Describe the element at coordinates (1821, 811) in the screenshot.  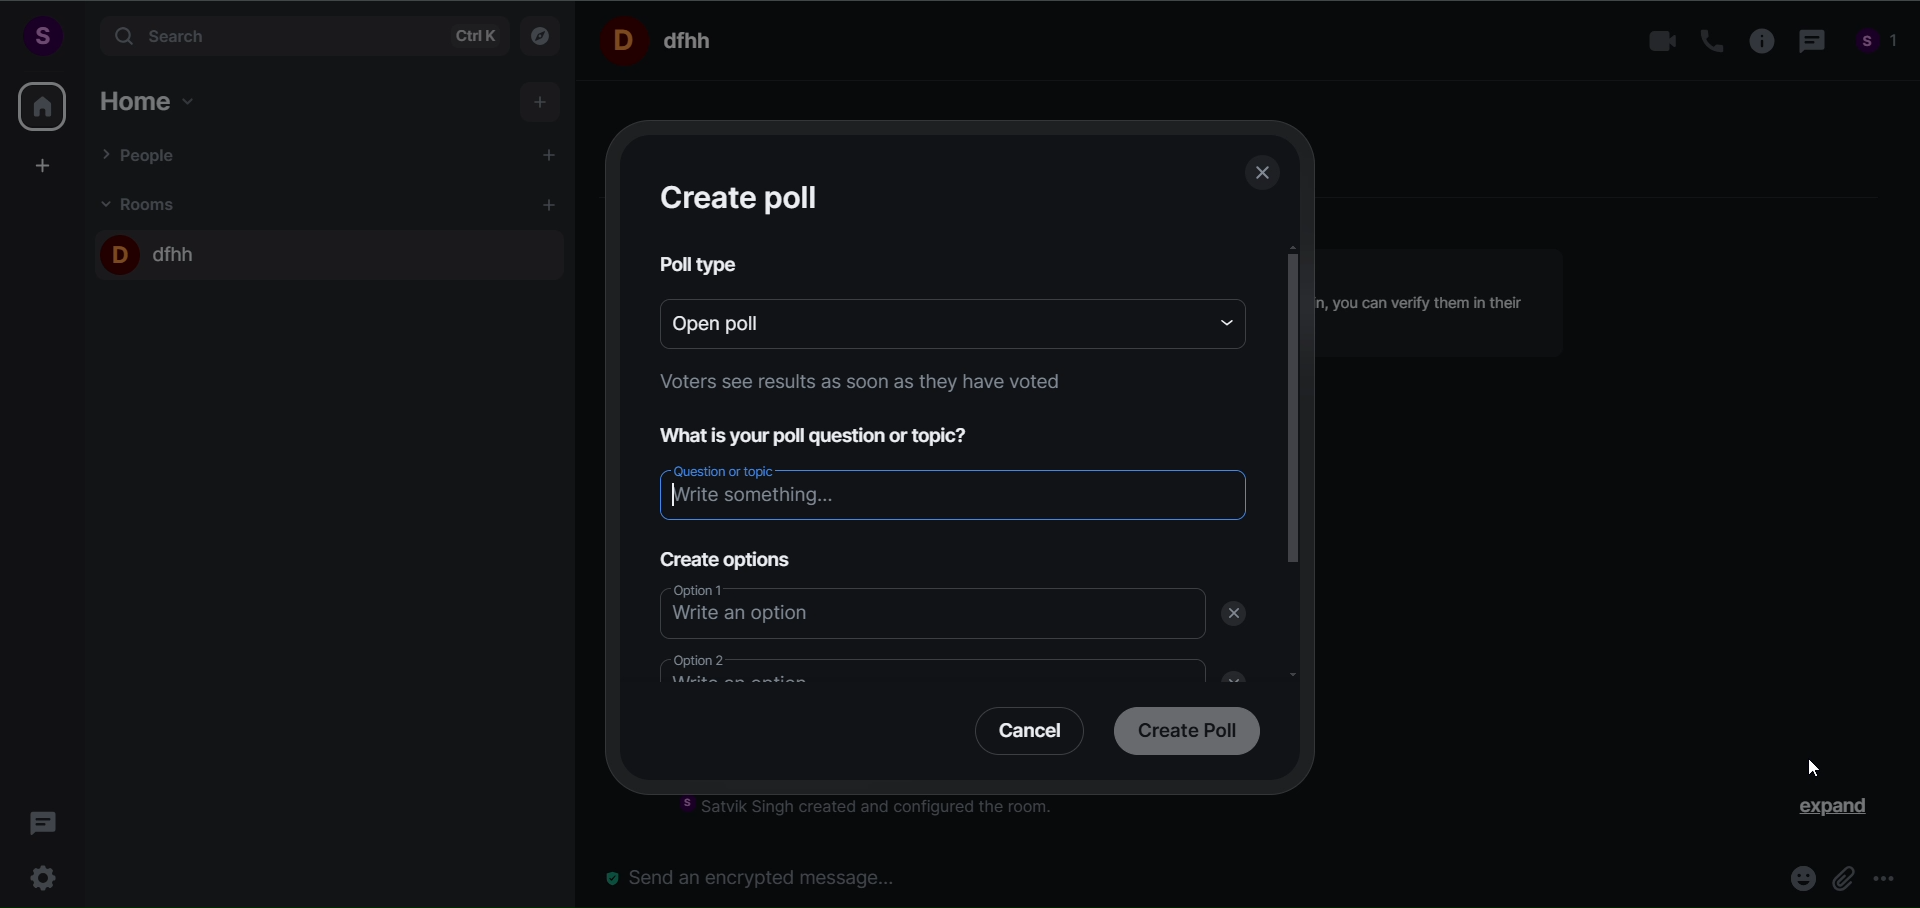
I see `Expand` at that location.